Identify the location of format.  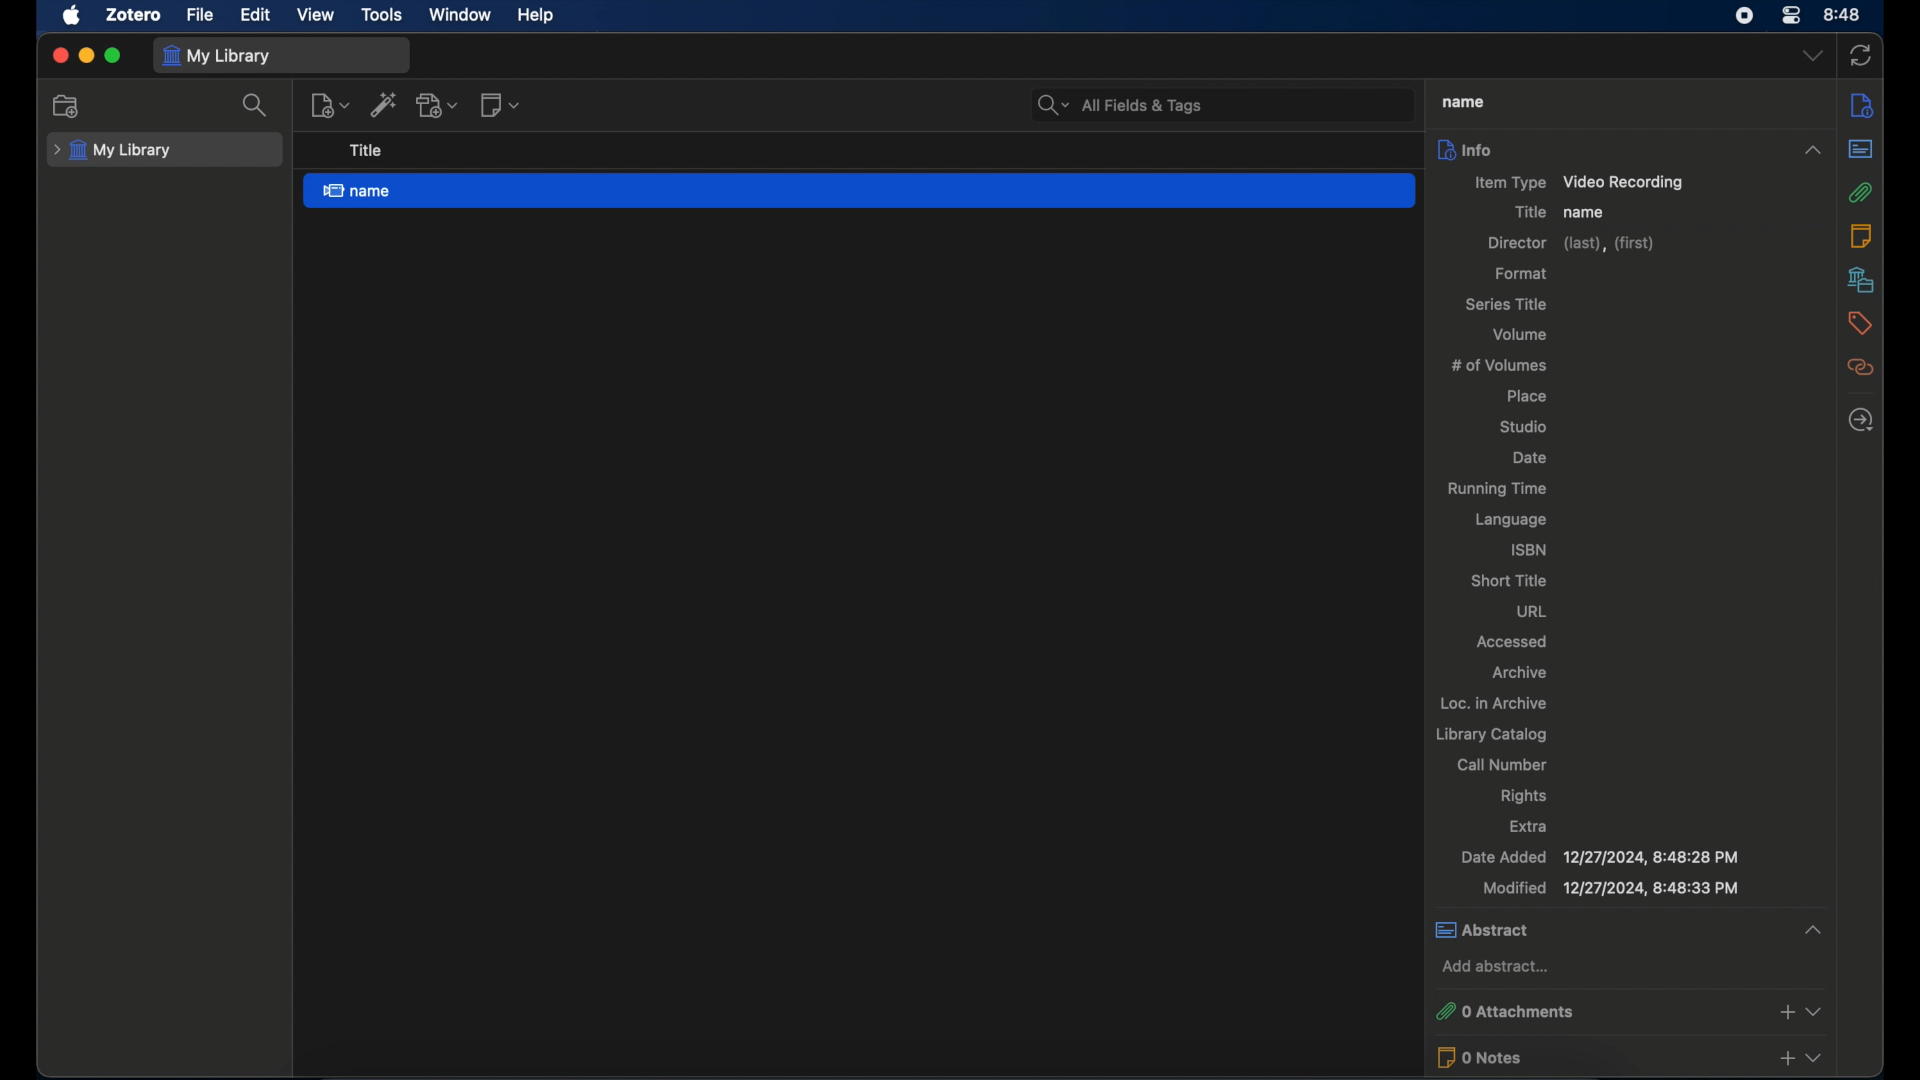
(1523, 274).